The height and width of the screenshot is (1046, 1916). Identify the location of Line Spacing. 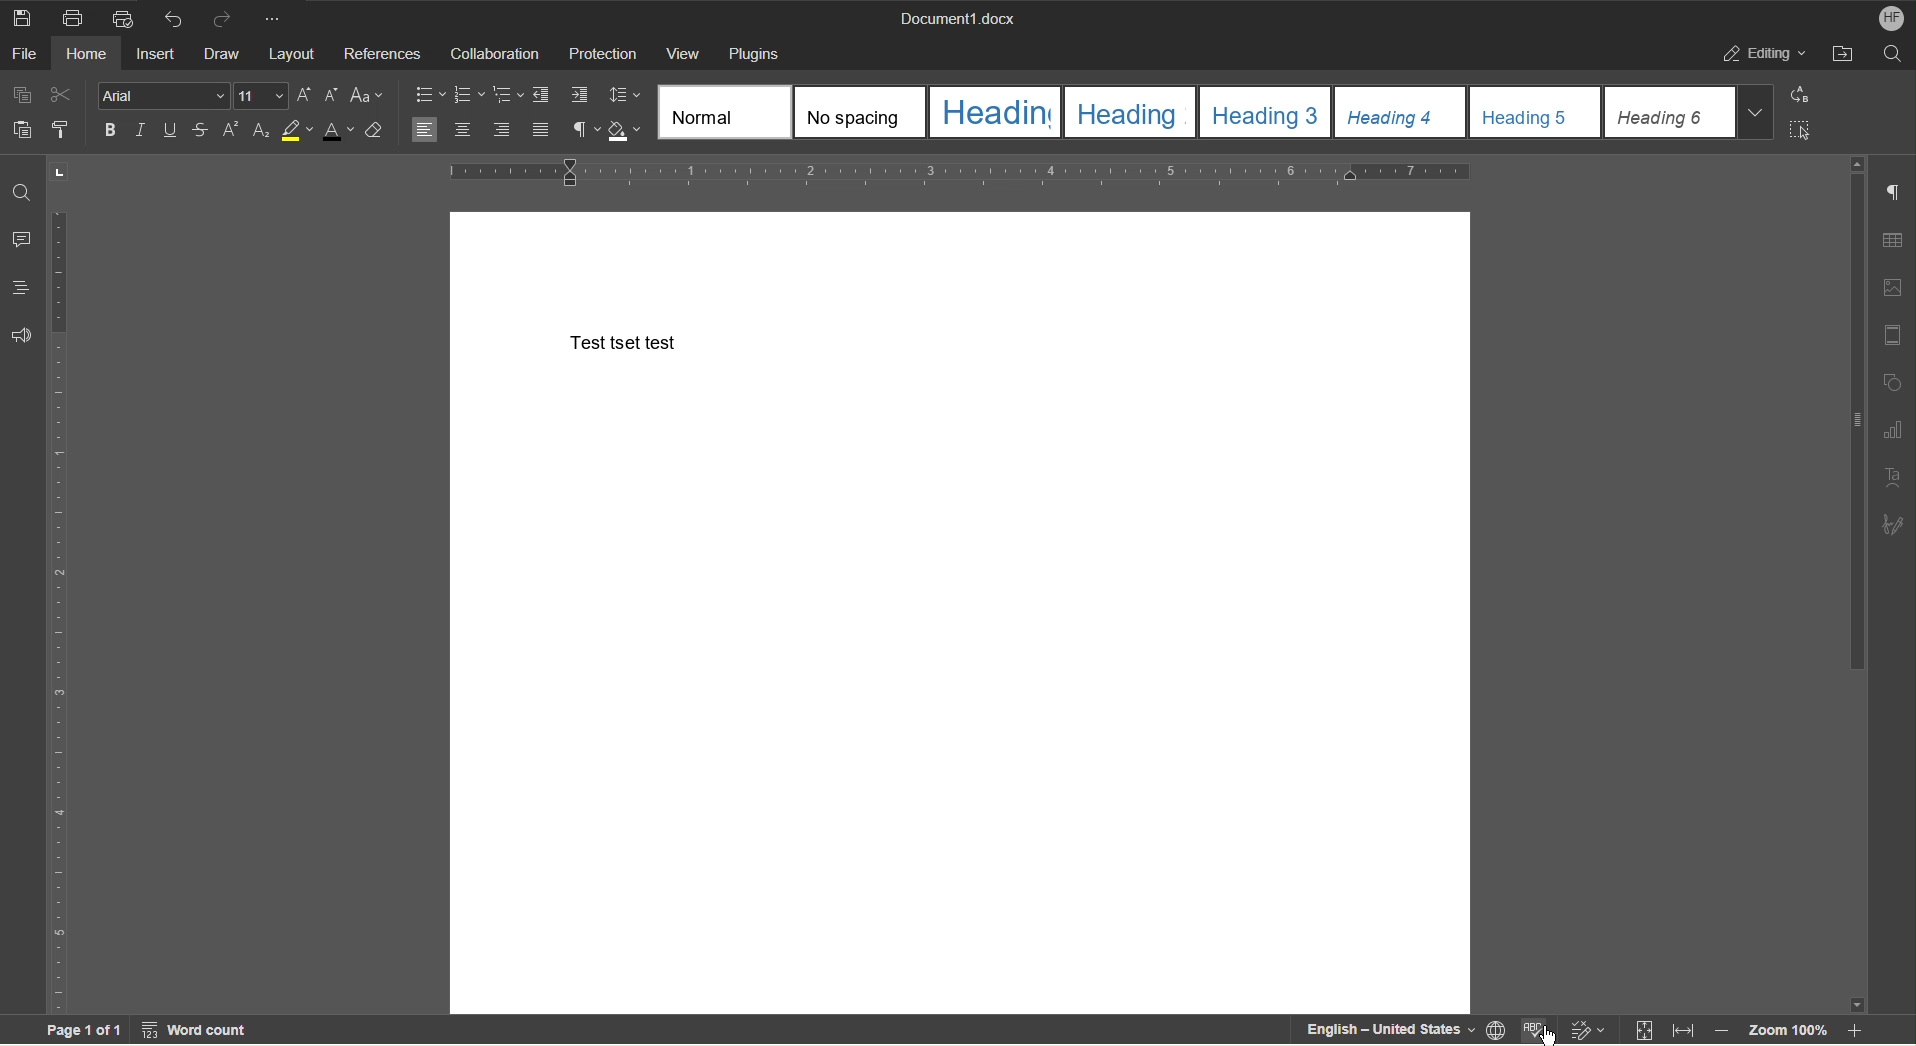
(626, 97).